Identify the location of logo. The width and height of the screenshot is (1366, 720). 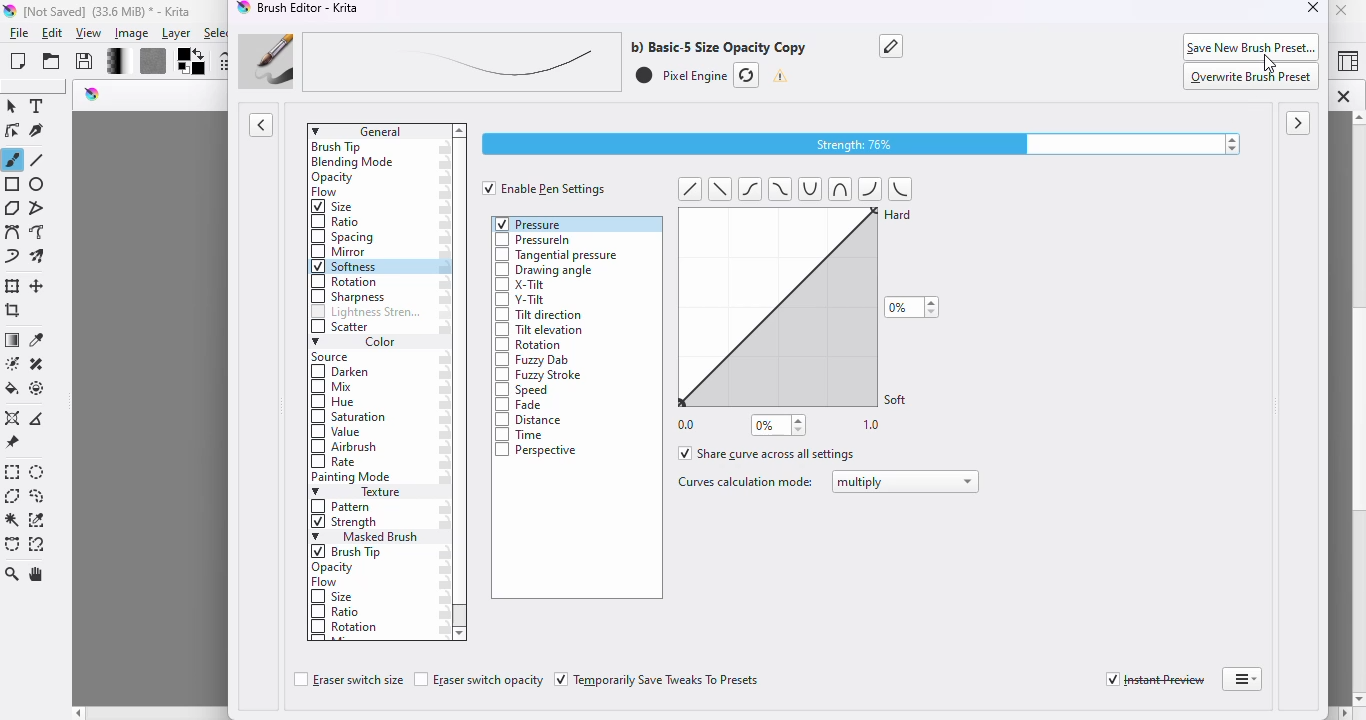
(244, 9).